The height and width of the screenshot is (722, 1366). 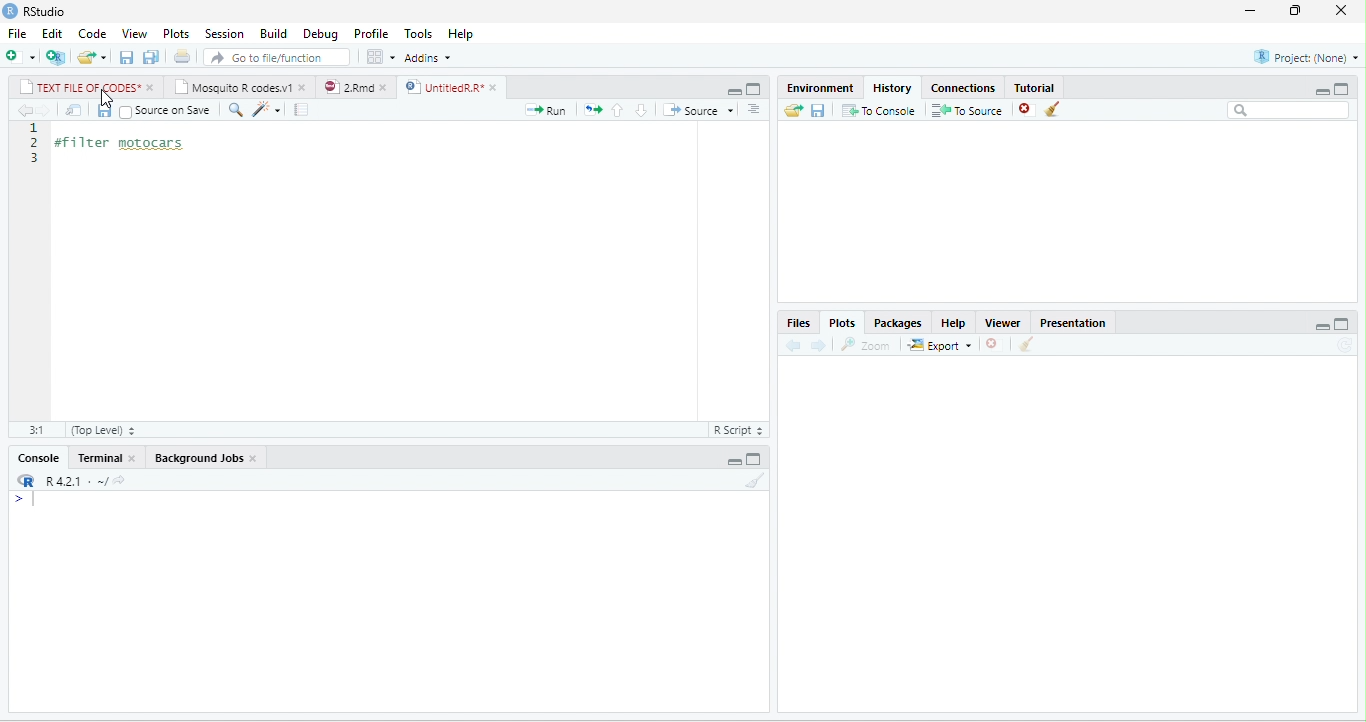 What do you see at coordinates (953, 323) in the screenshot?
I see `Help` at bounding box center [953, 323].